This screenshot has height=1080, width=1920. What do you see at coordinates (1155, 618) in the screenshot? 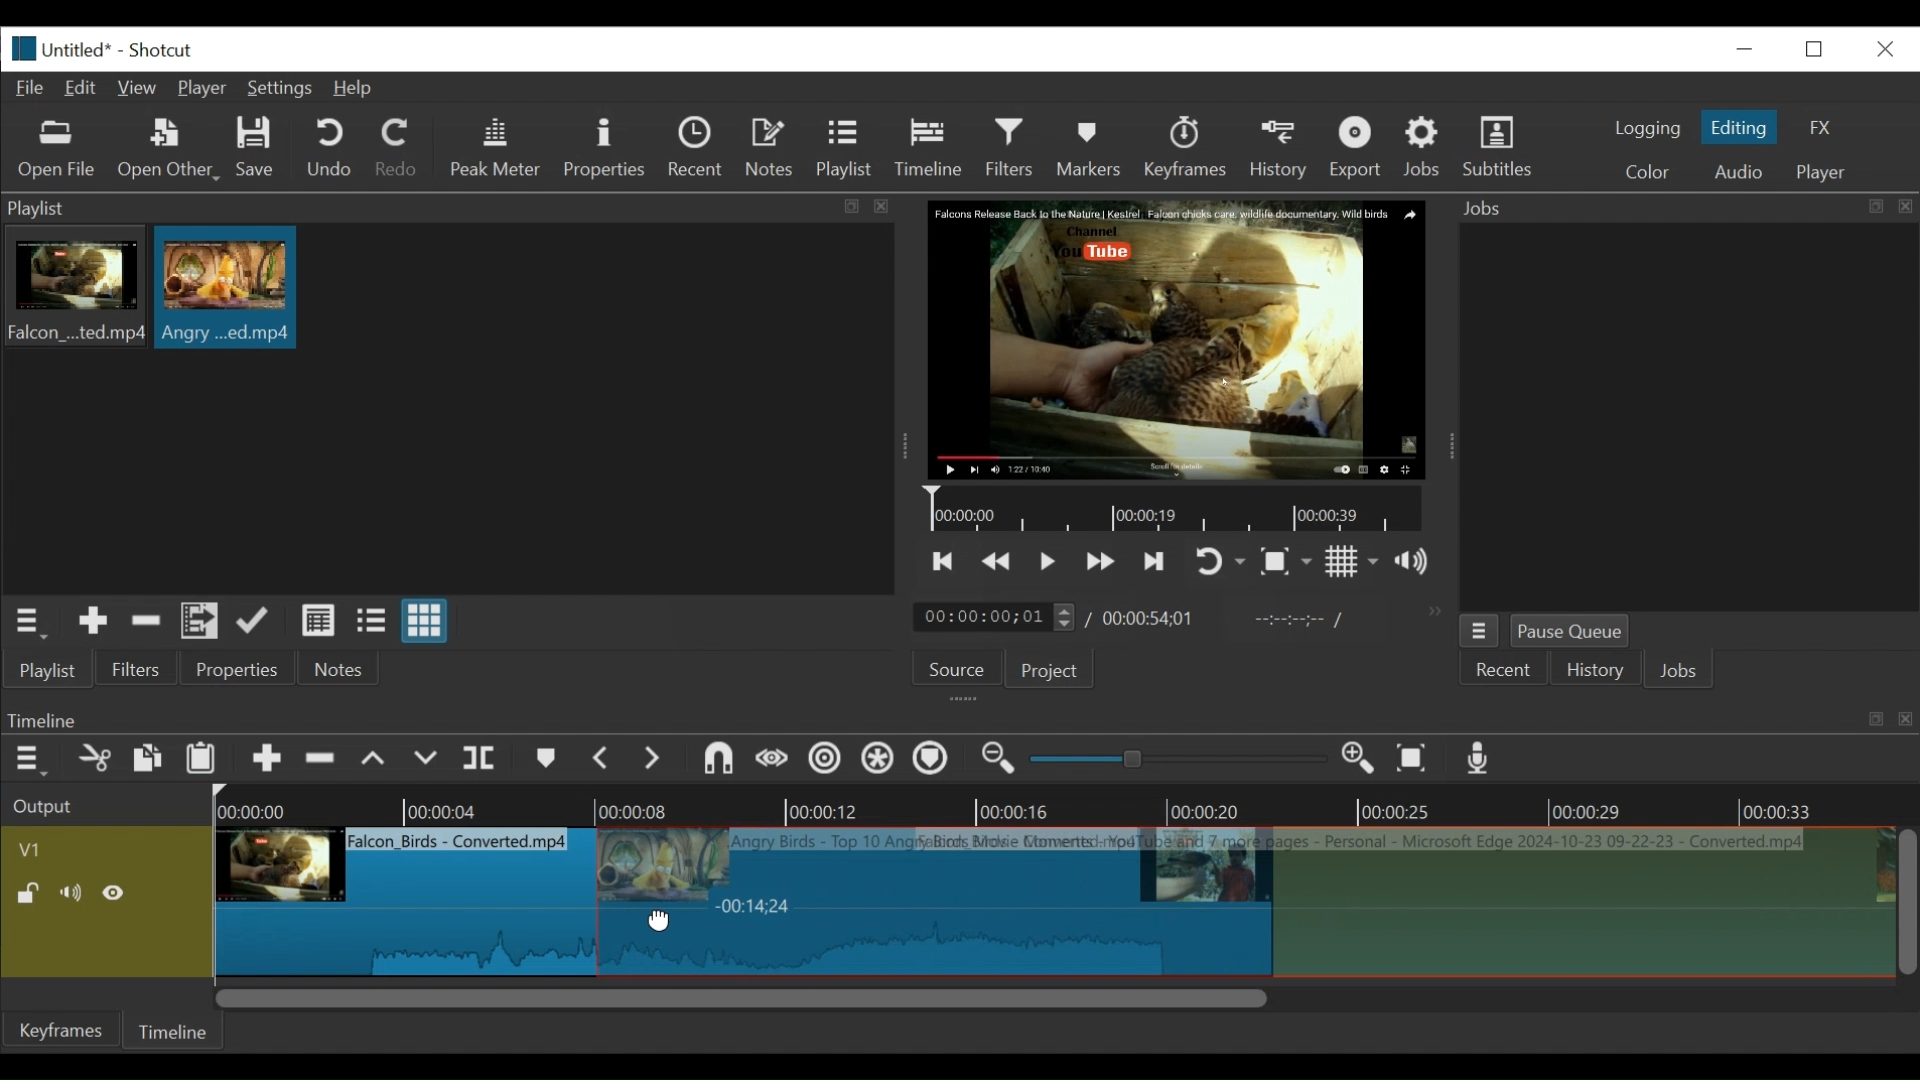
I see `Total duration` at bounding box center [1155, 618].